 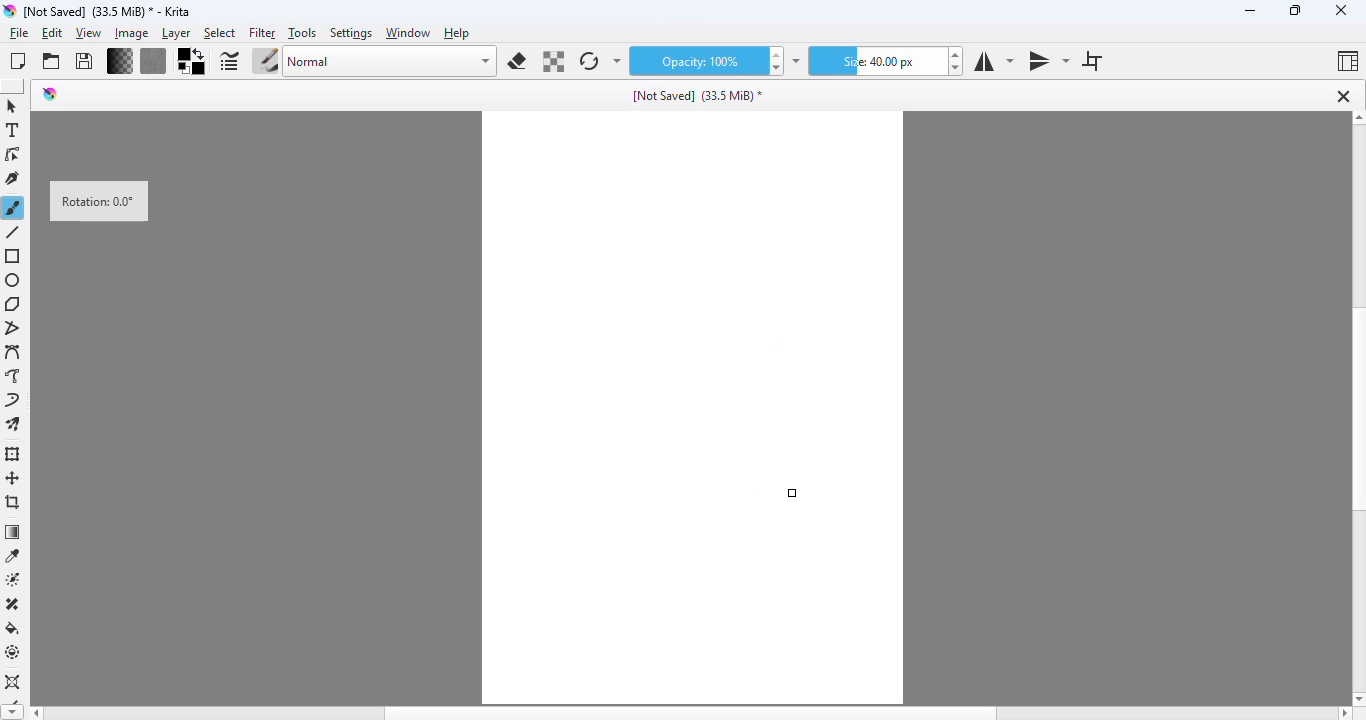 I want to click on enclose and fill tool, so click(x=13, y=653).